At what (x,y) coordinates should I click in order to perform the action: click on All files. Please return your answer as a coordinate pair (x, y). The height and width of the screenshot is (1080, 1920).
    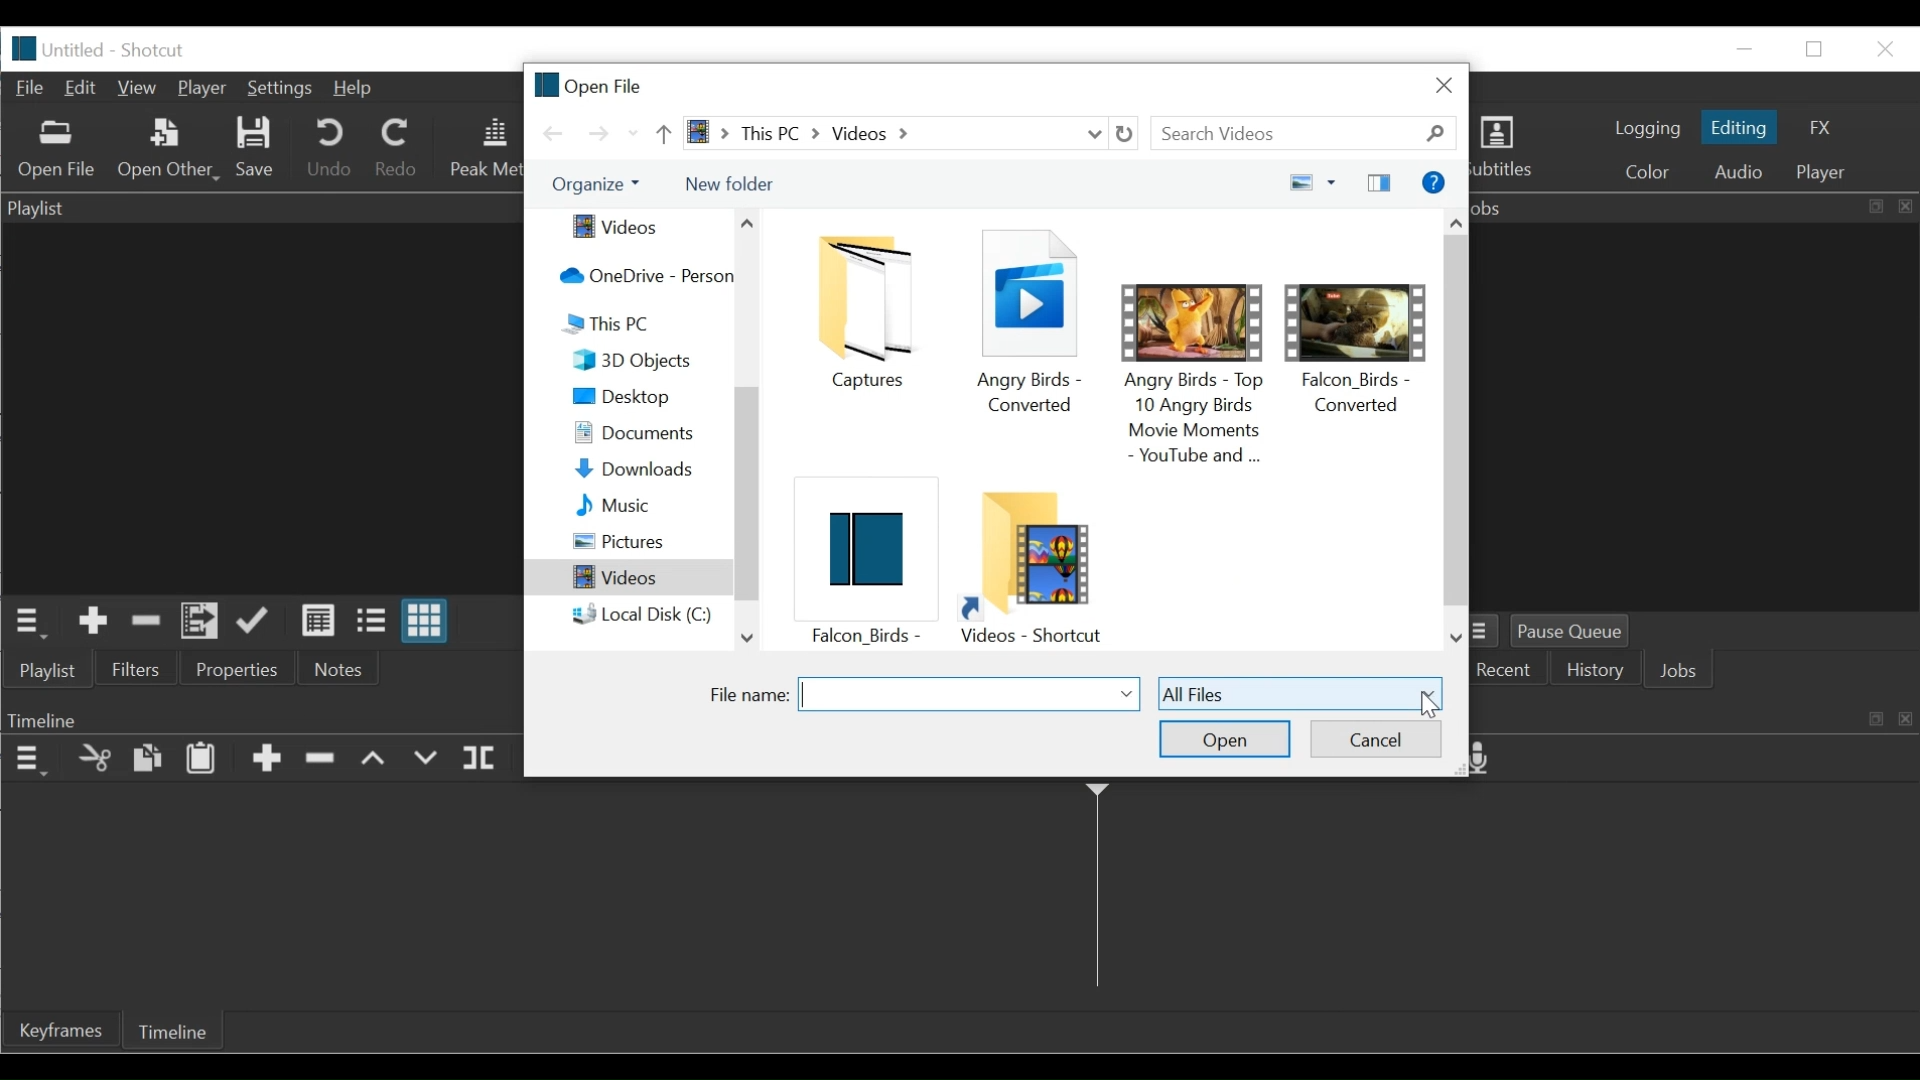
    Looking at the image, I should click on (1300, 692).